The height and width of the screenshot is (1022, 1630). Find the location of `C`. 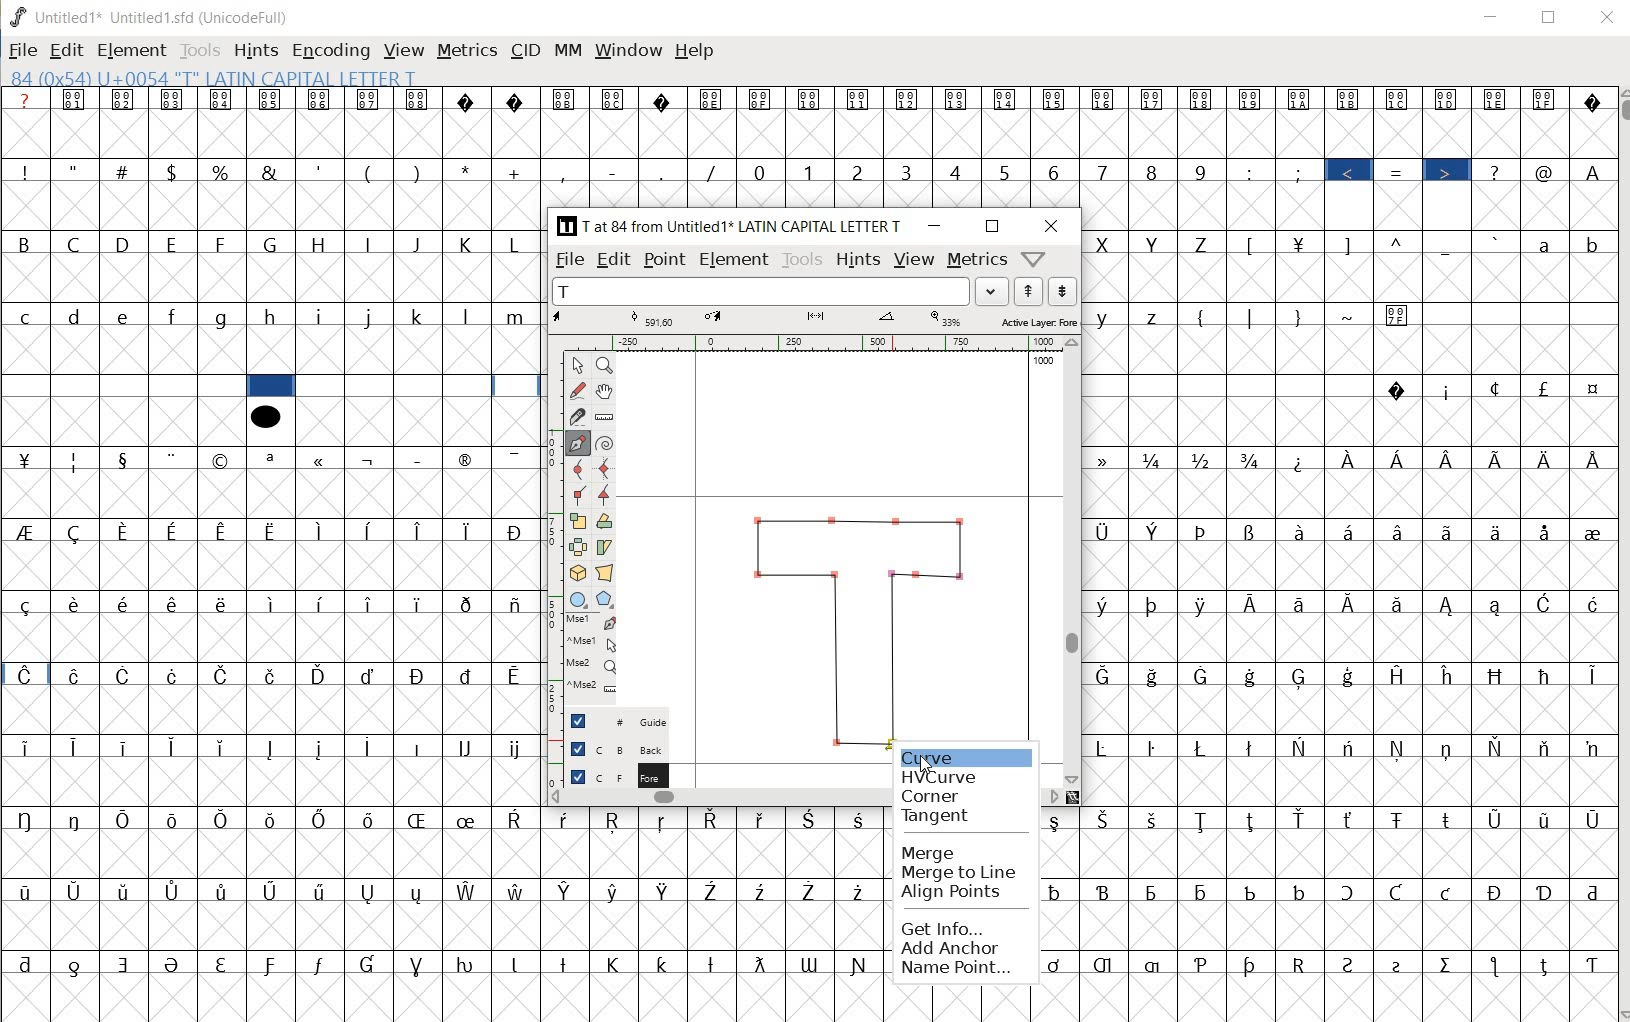

C is located at coordinates (78, 243).